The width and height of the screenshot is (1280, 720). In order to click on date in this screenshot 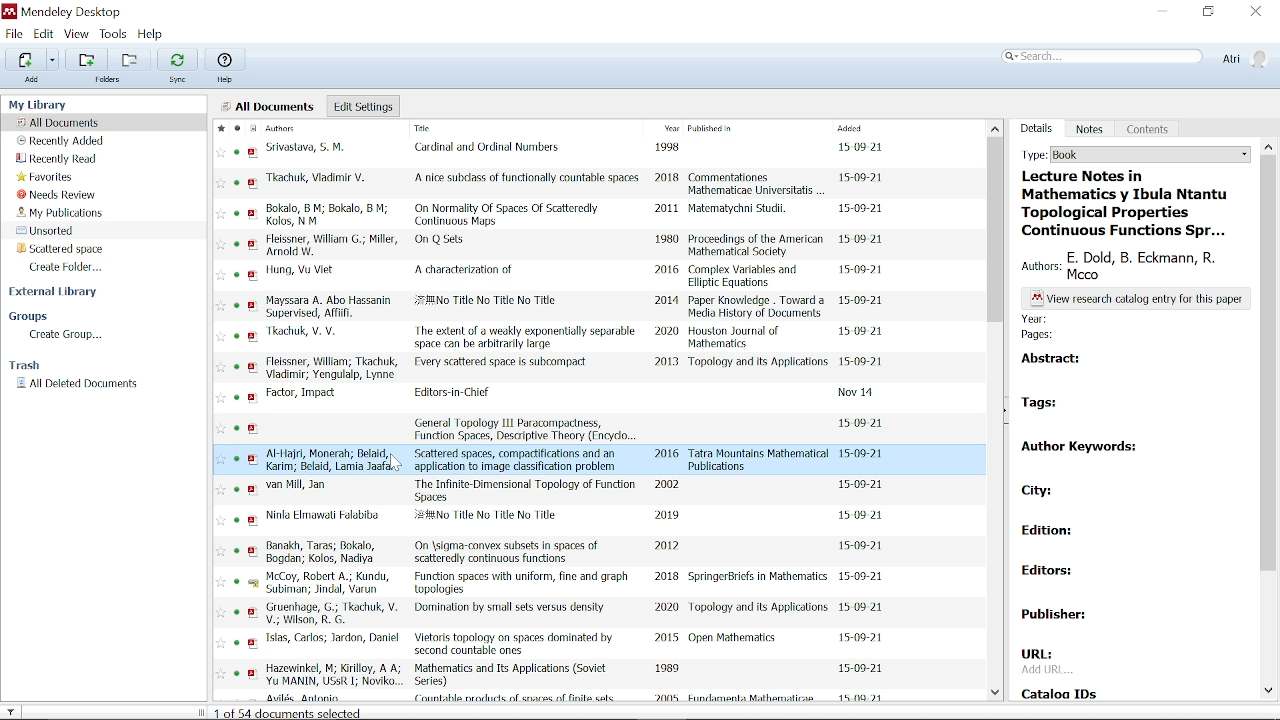, I will do `click(865, 273)`.